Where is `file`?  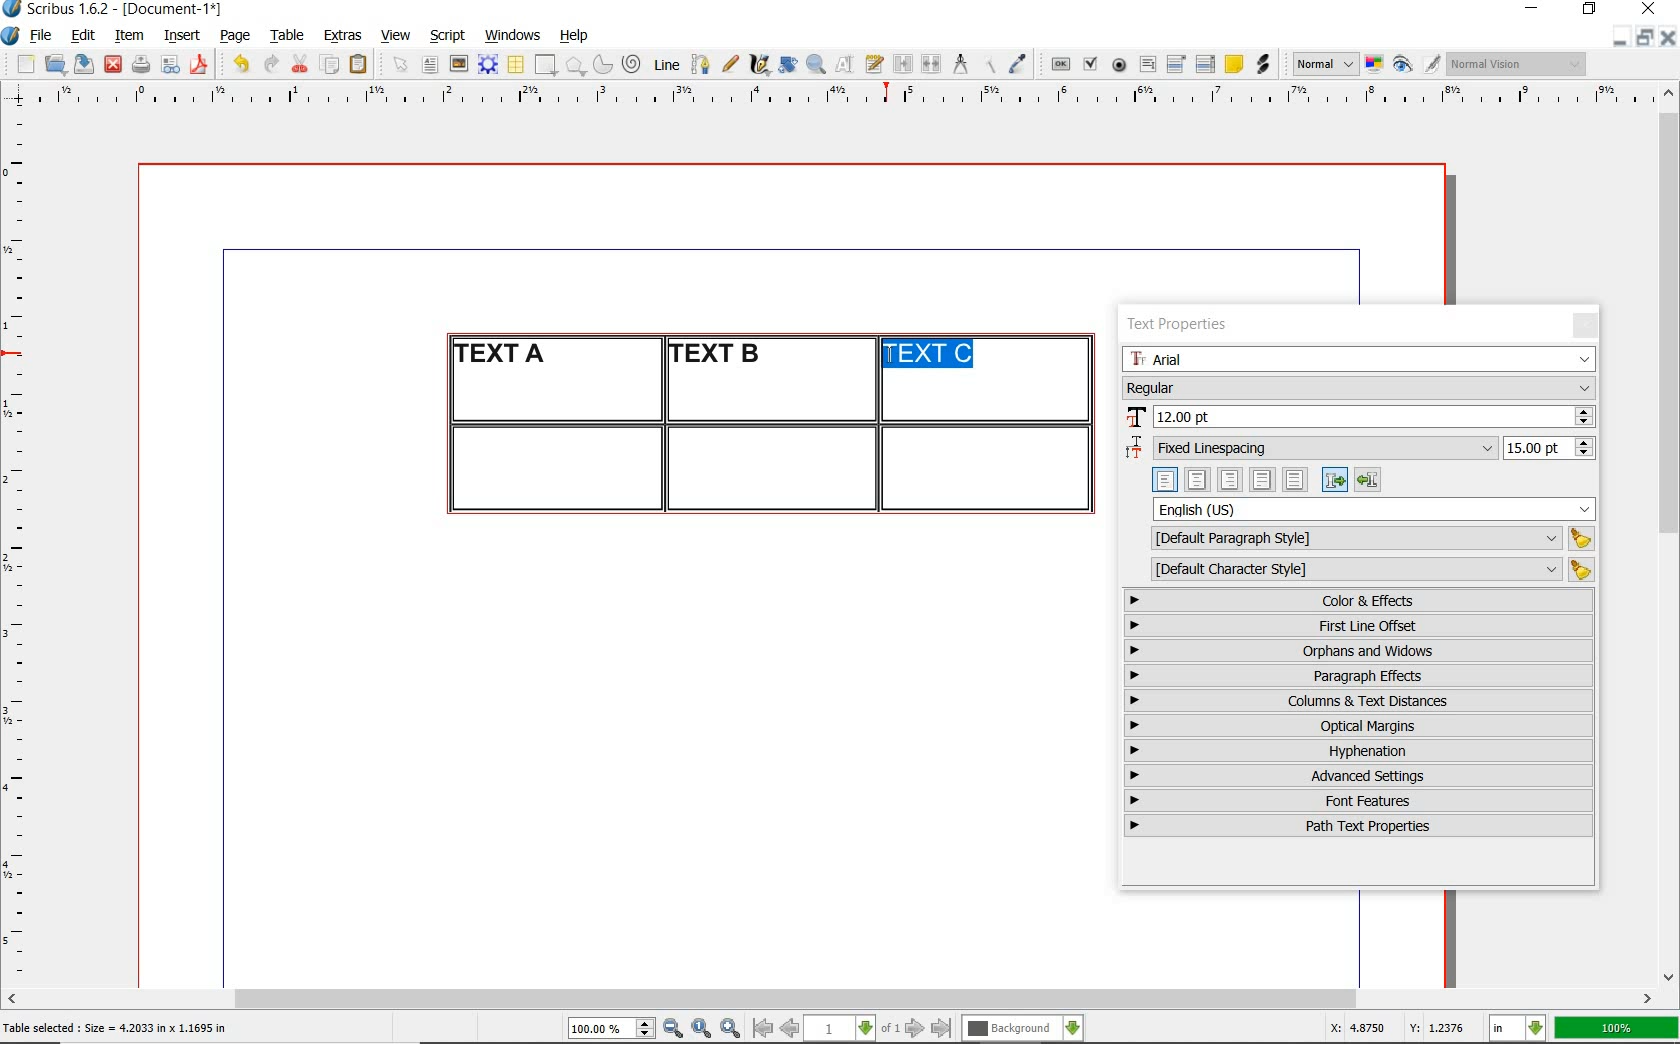 file is located at coordinates (43, 36).